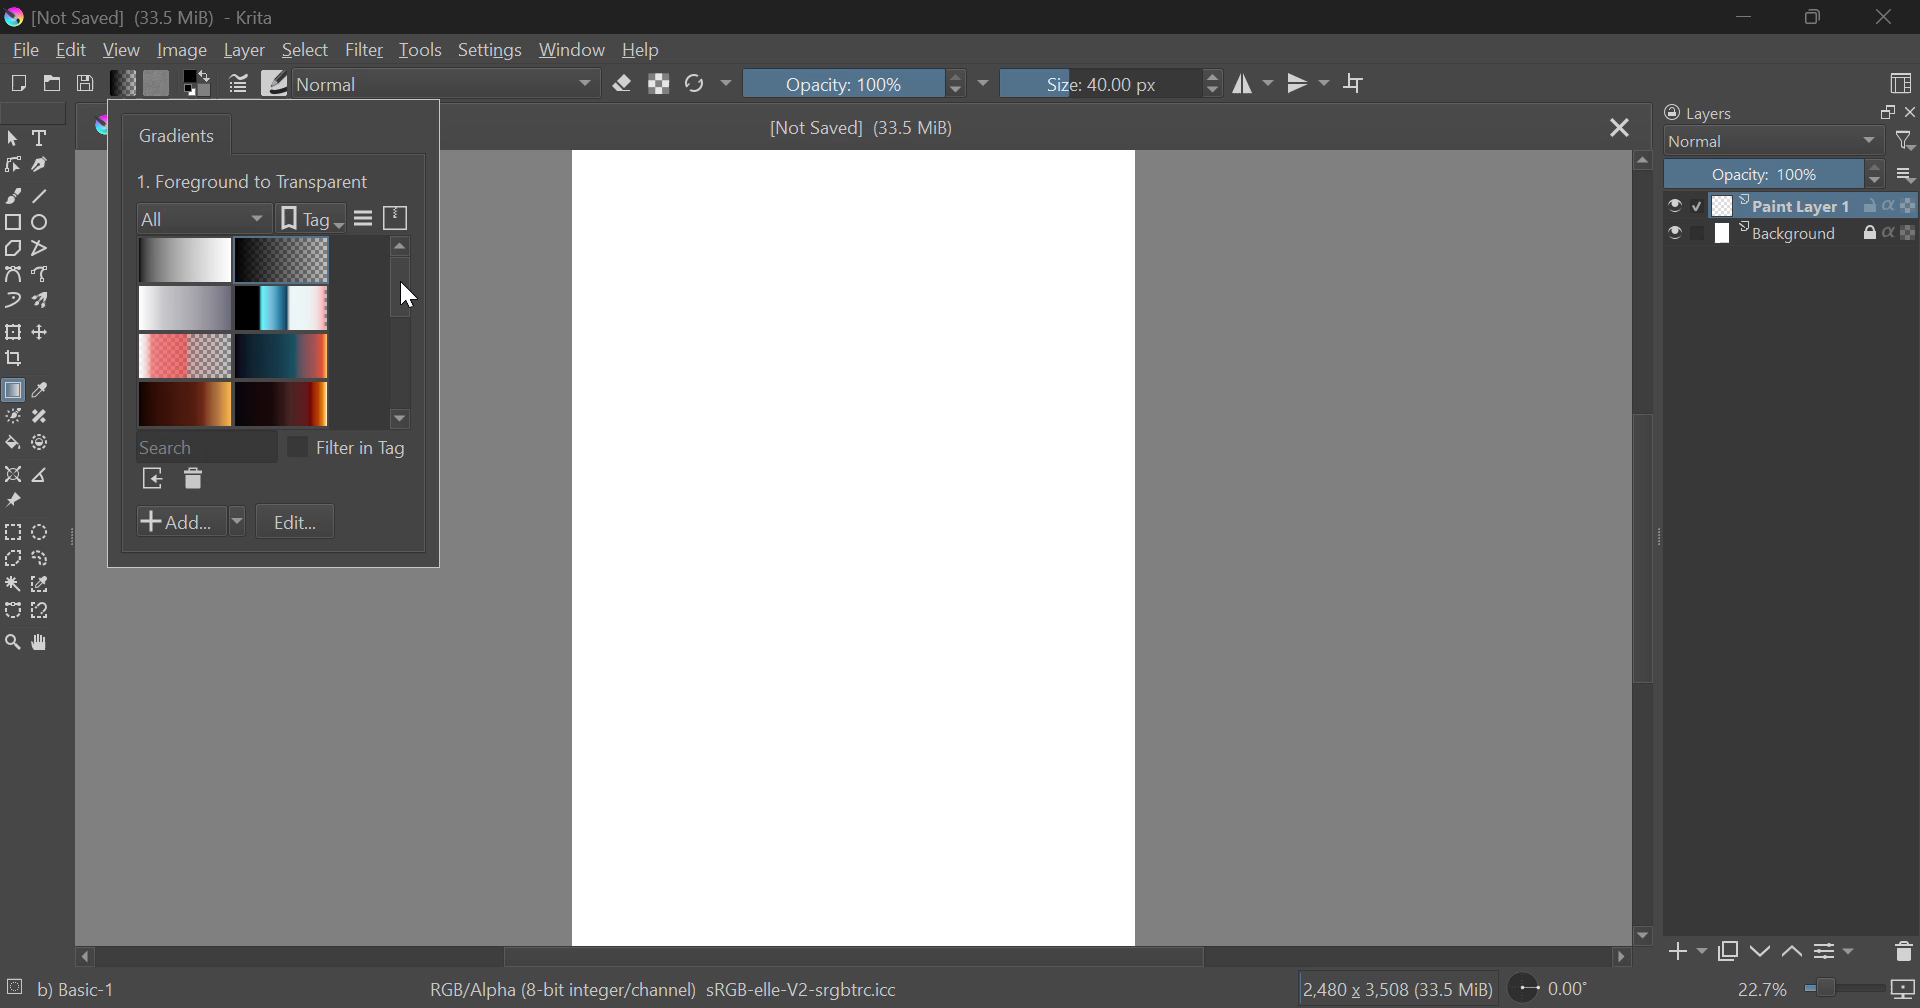  Describe the element at coordinates (244, 50) in the screenshot. I see `Layer` at that location.